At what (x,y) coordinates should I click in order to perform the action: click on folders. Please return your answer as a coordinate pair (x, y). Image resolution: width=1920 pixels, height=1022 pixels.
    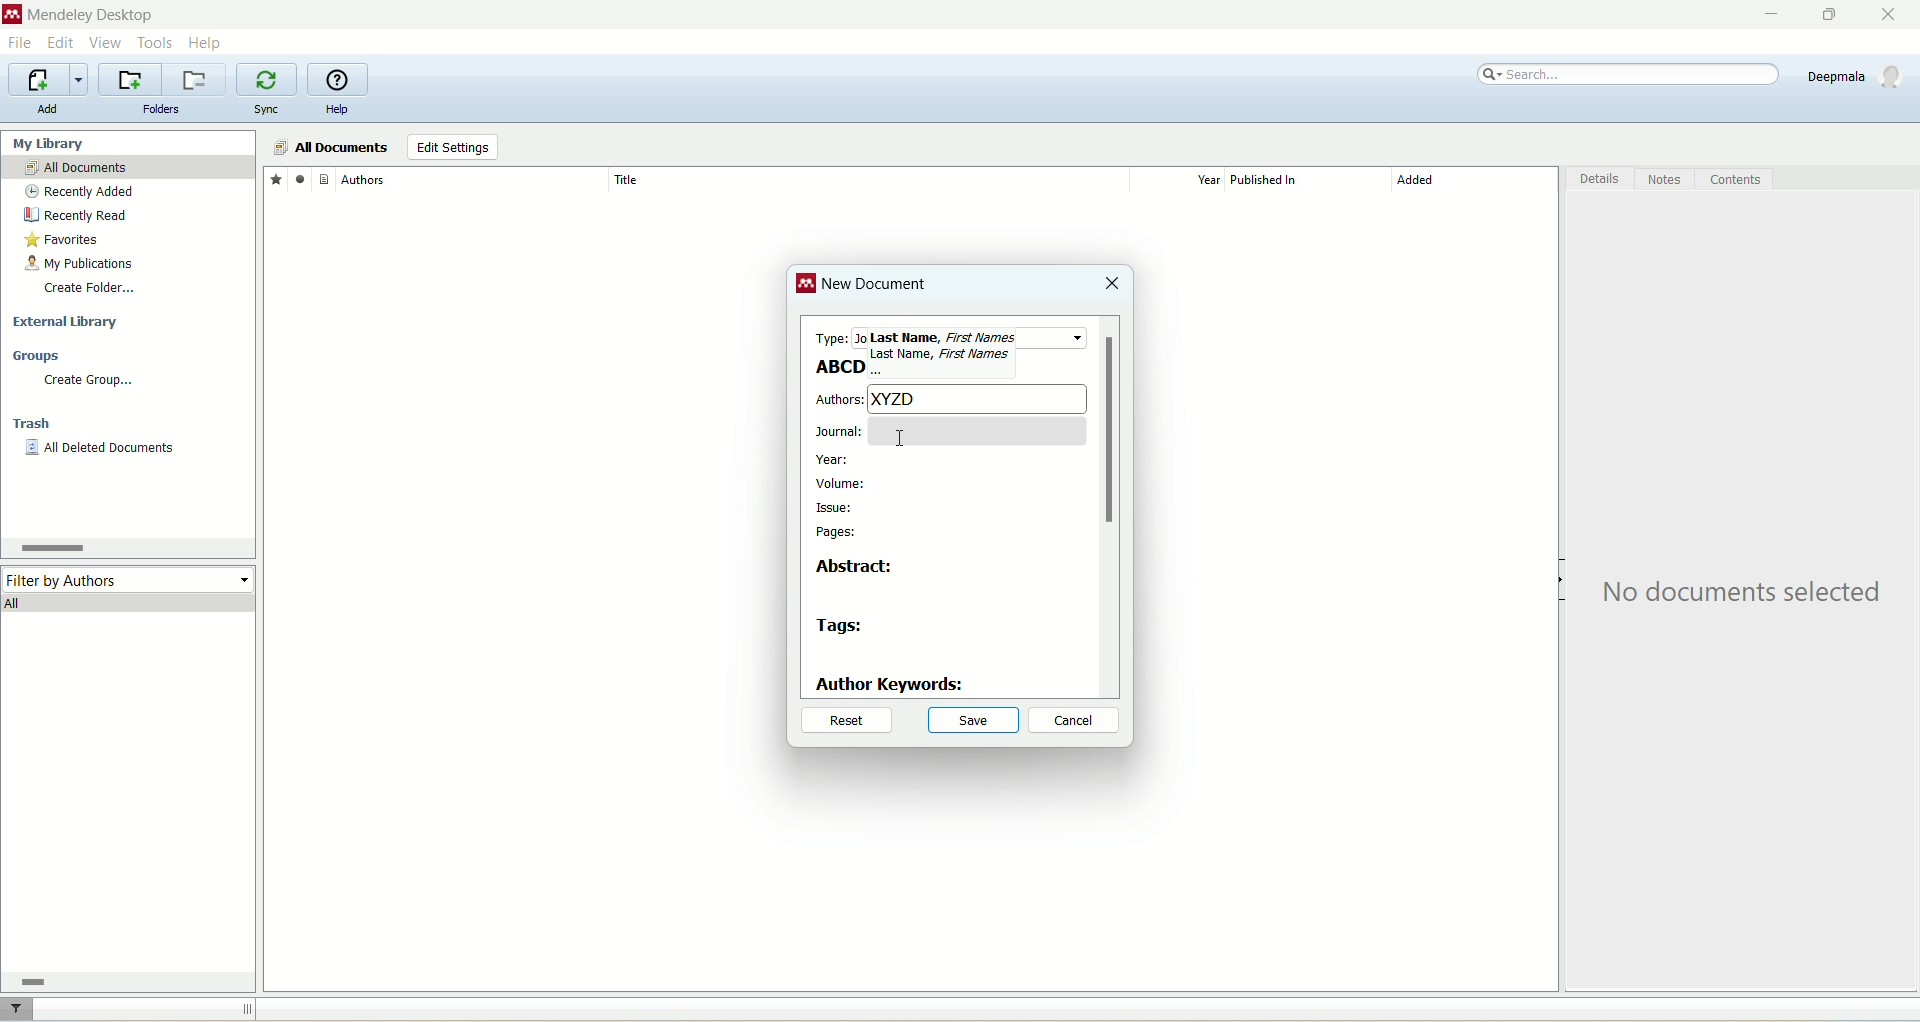
    Looking at the image, I should click on (162, 110).